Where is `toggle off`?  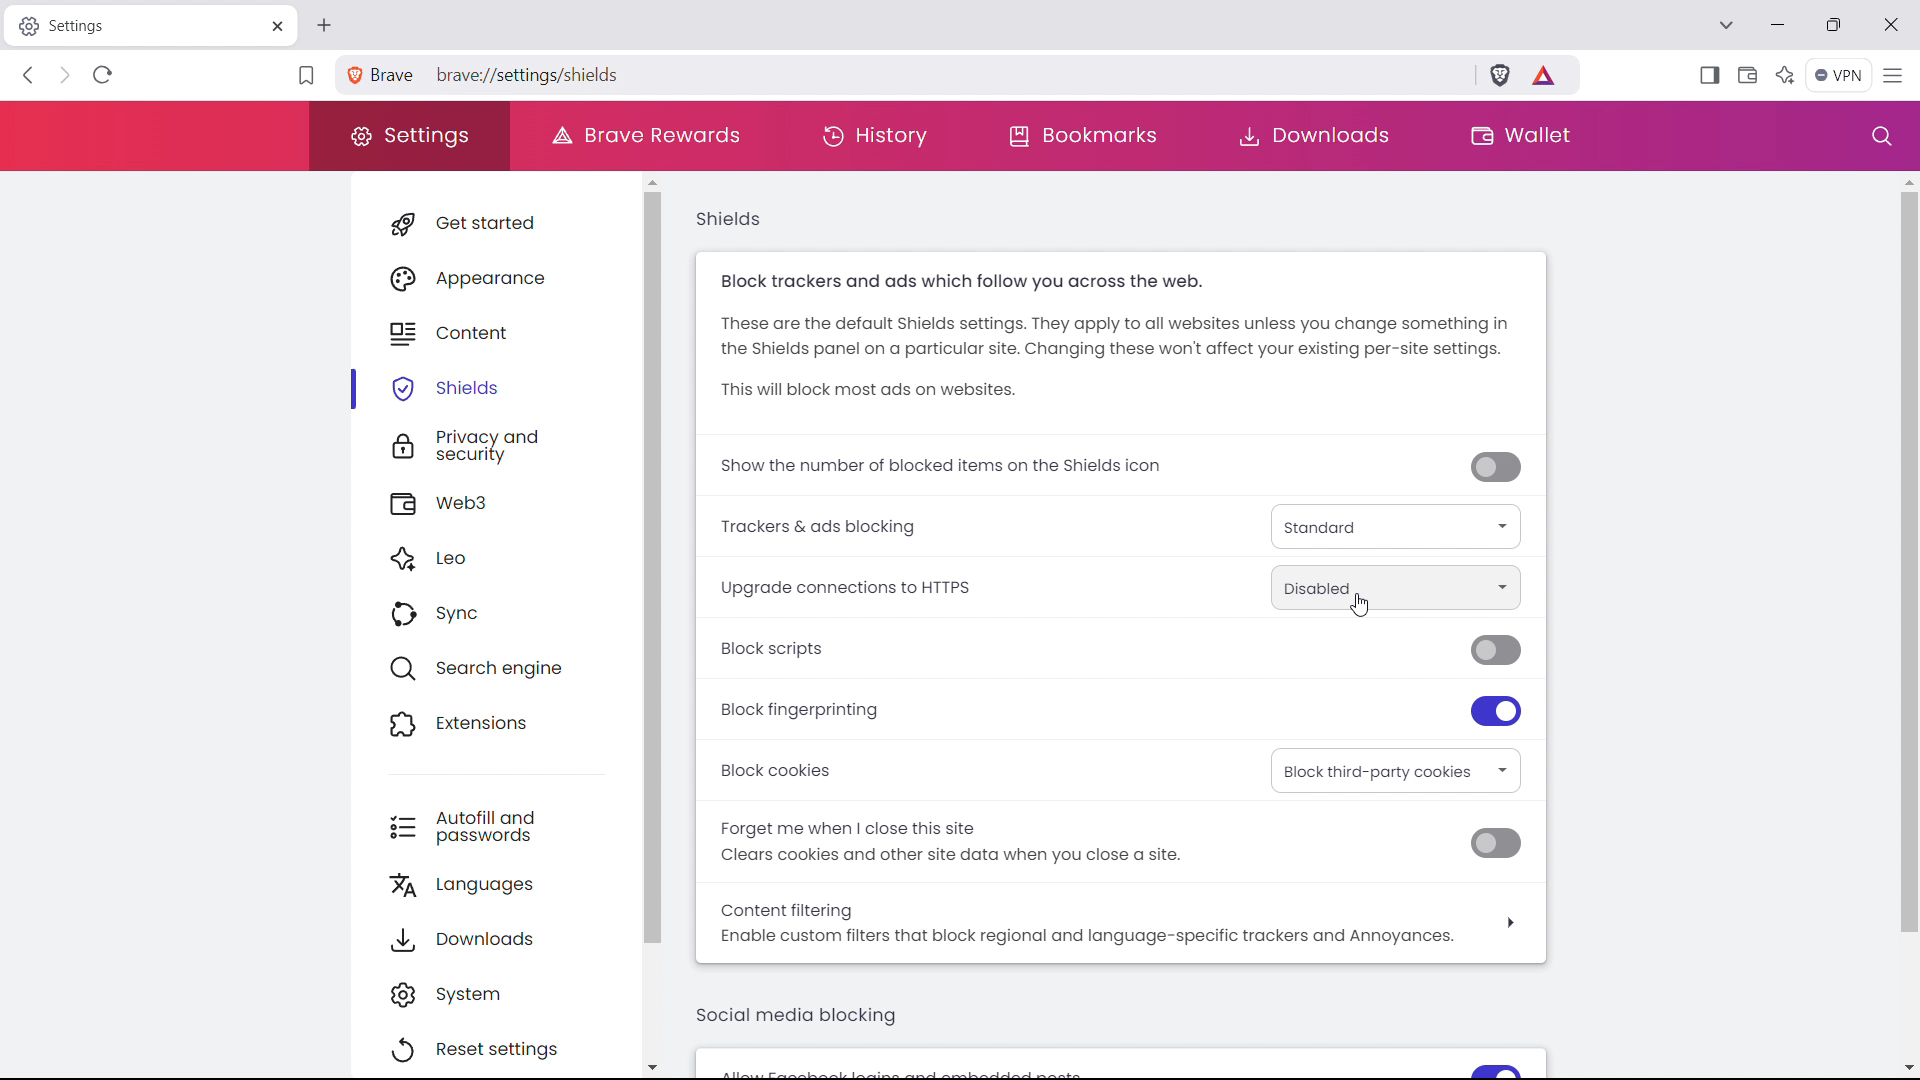
toggle off is located at coordinates (1499, 469).